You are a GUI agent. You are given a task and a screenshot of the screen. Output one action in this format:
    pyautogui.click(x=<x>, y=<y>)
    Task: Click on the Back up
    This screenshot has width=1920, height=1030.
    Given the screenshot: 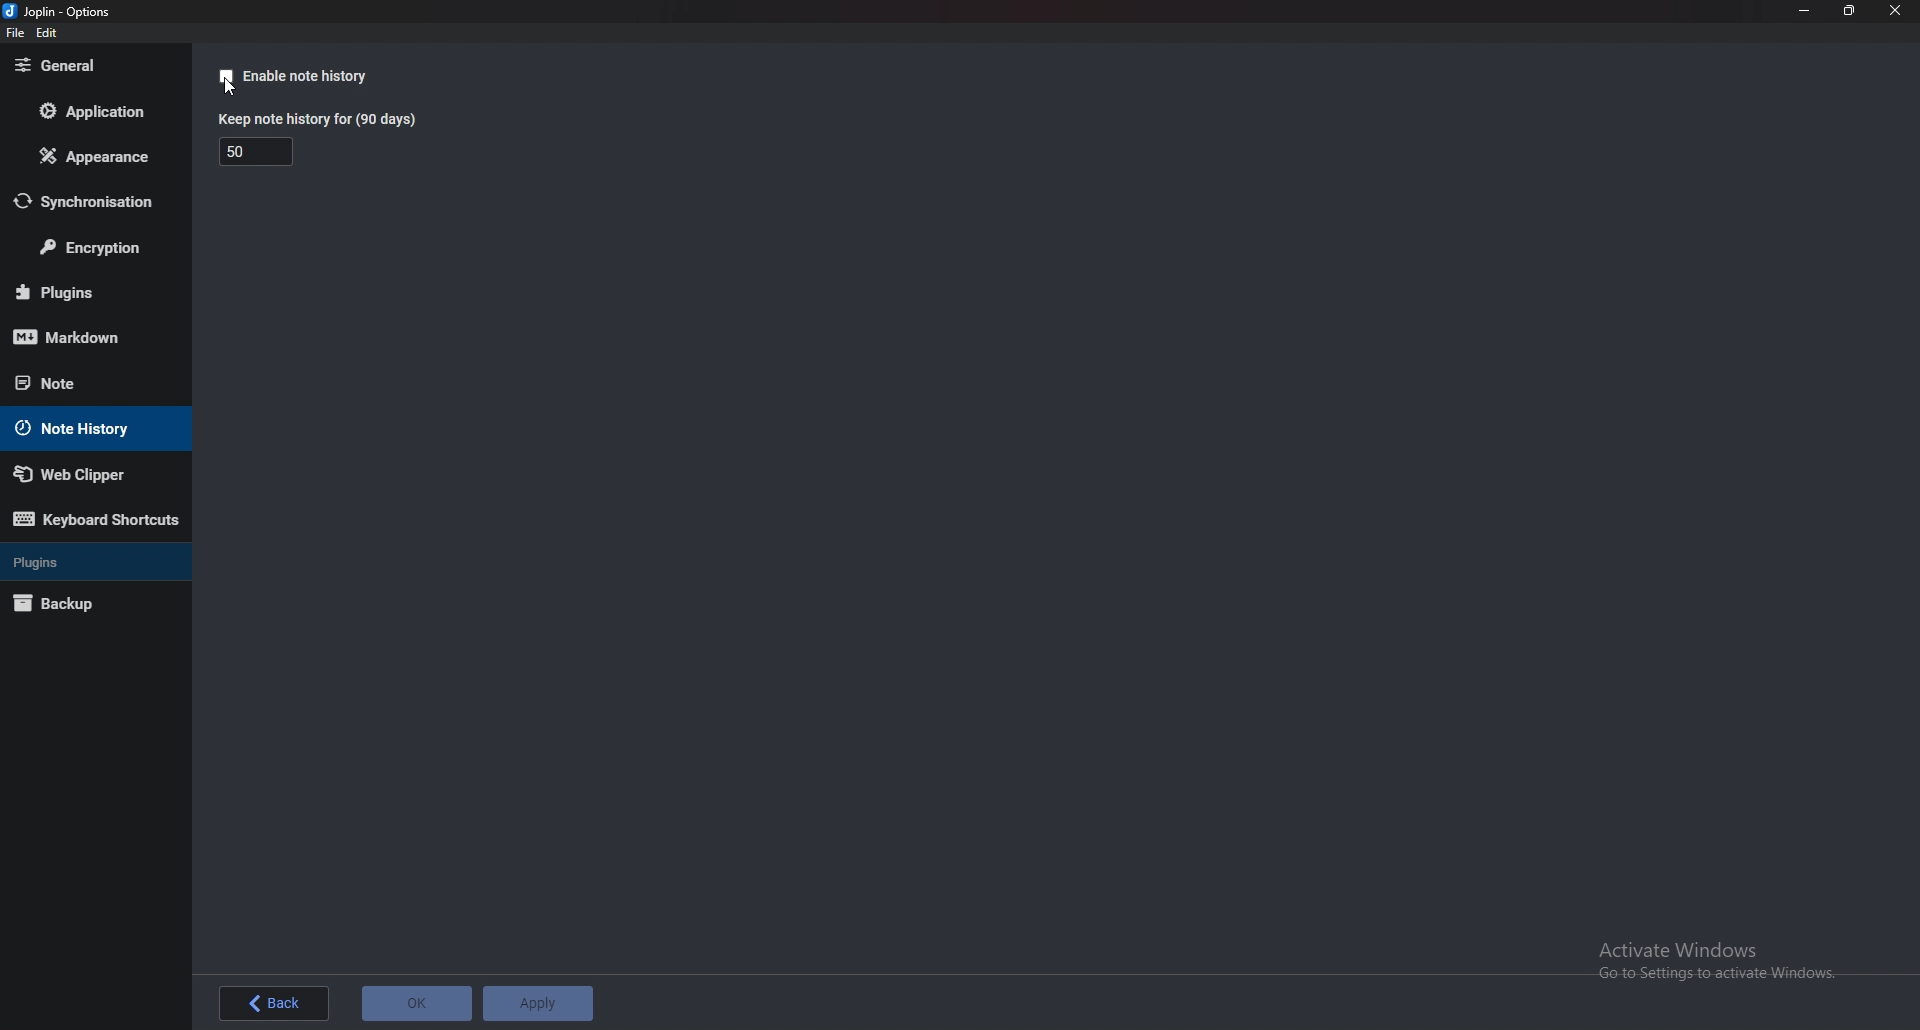 What is the action you would take?
    pyautogui.click(x=80, y=605)
    